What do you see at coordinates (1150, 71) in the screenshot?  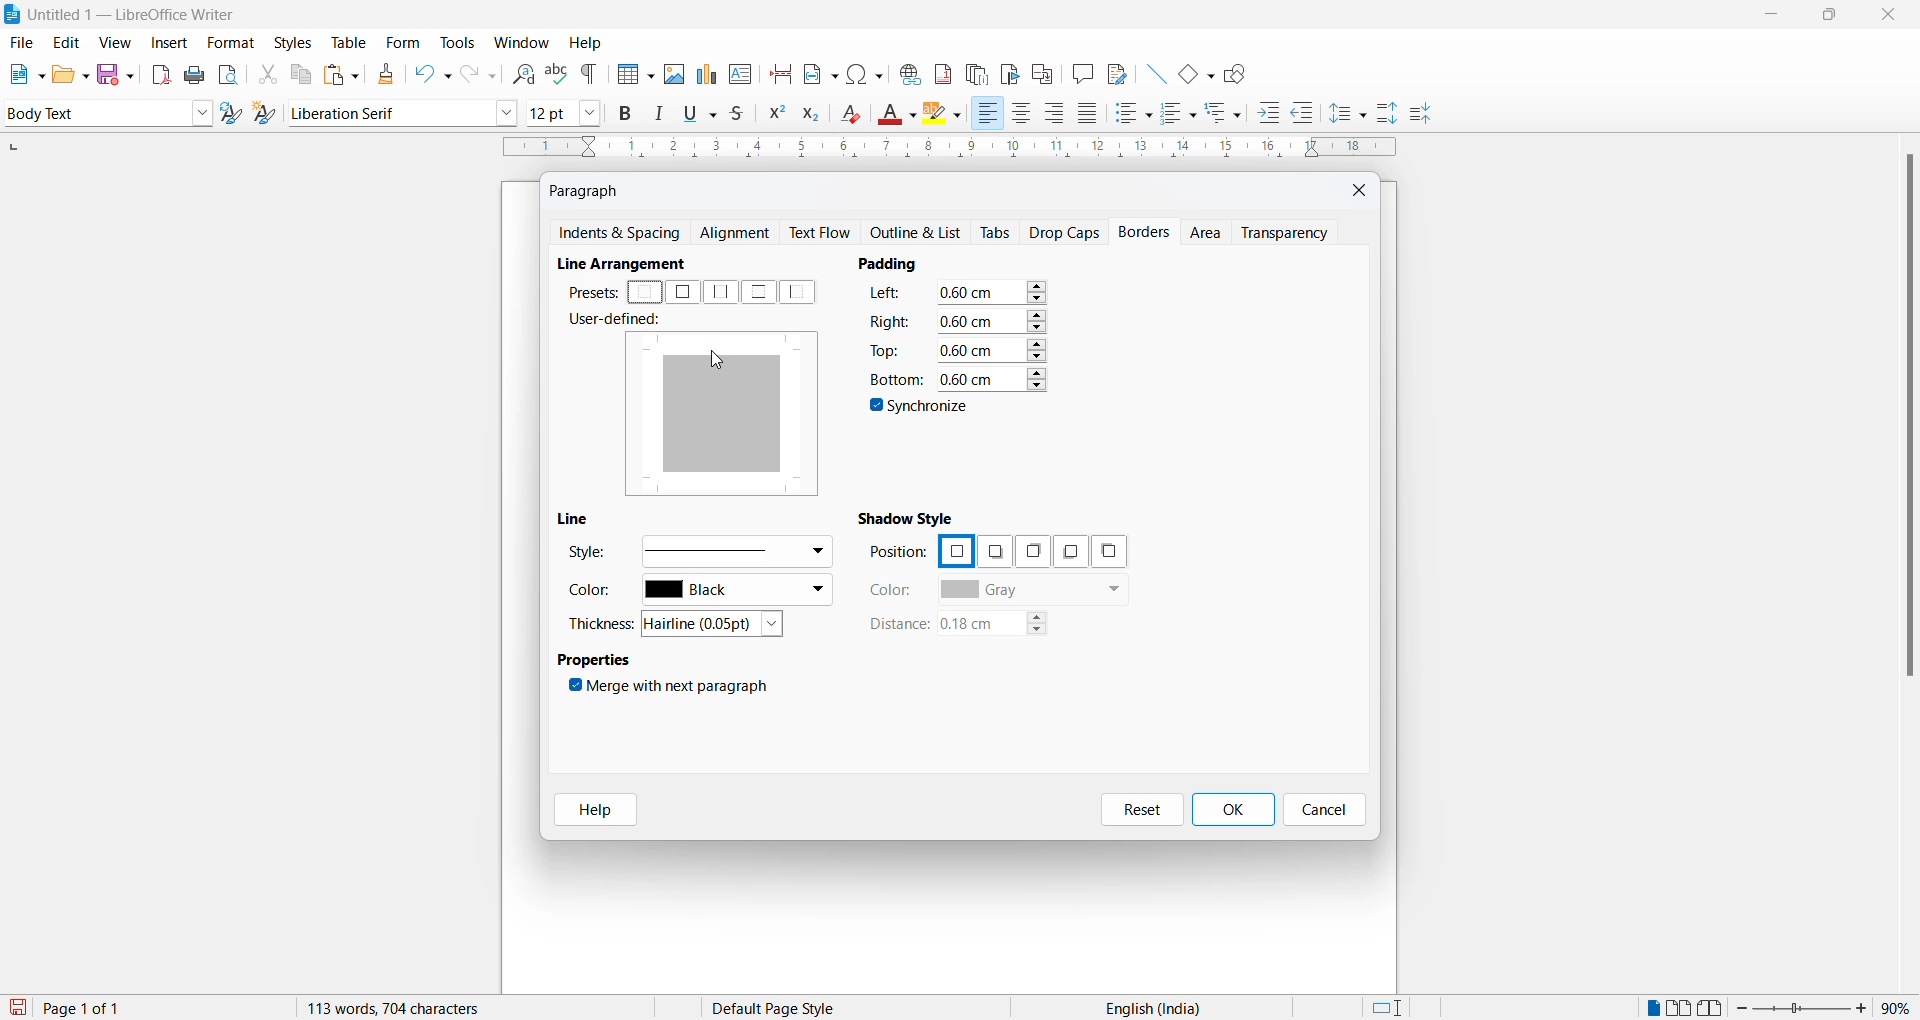 I see `line` at bounding box center [1150, 71].